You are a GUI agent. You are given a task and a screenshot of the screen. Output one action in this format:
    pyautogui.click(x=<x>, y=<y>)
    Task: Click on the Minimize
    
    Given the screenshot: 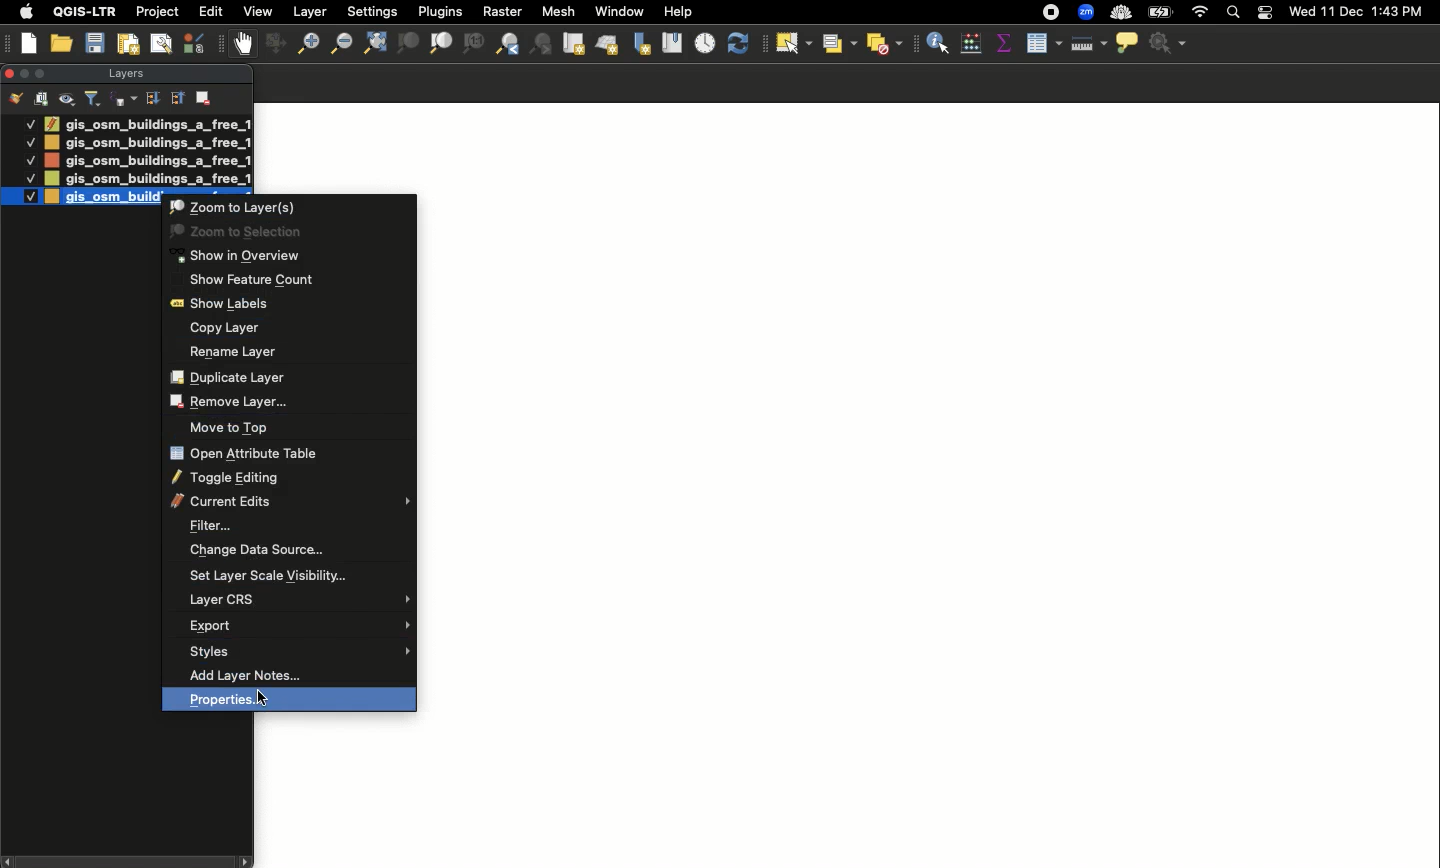 What is the action you would take?
    pyautogui.click(x=23, y=72)
    